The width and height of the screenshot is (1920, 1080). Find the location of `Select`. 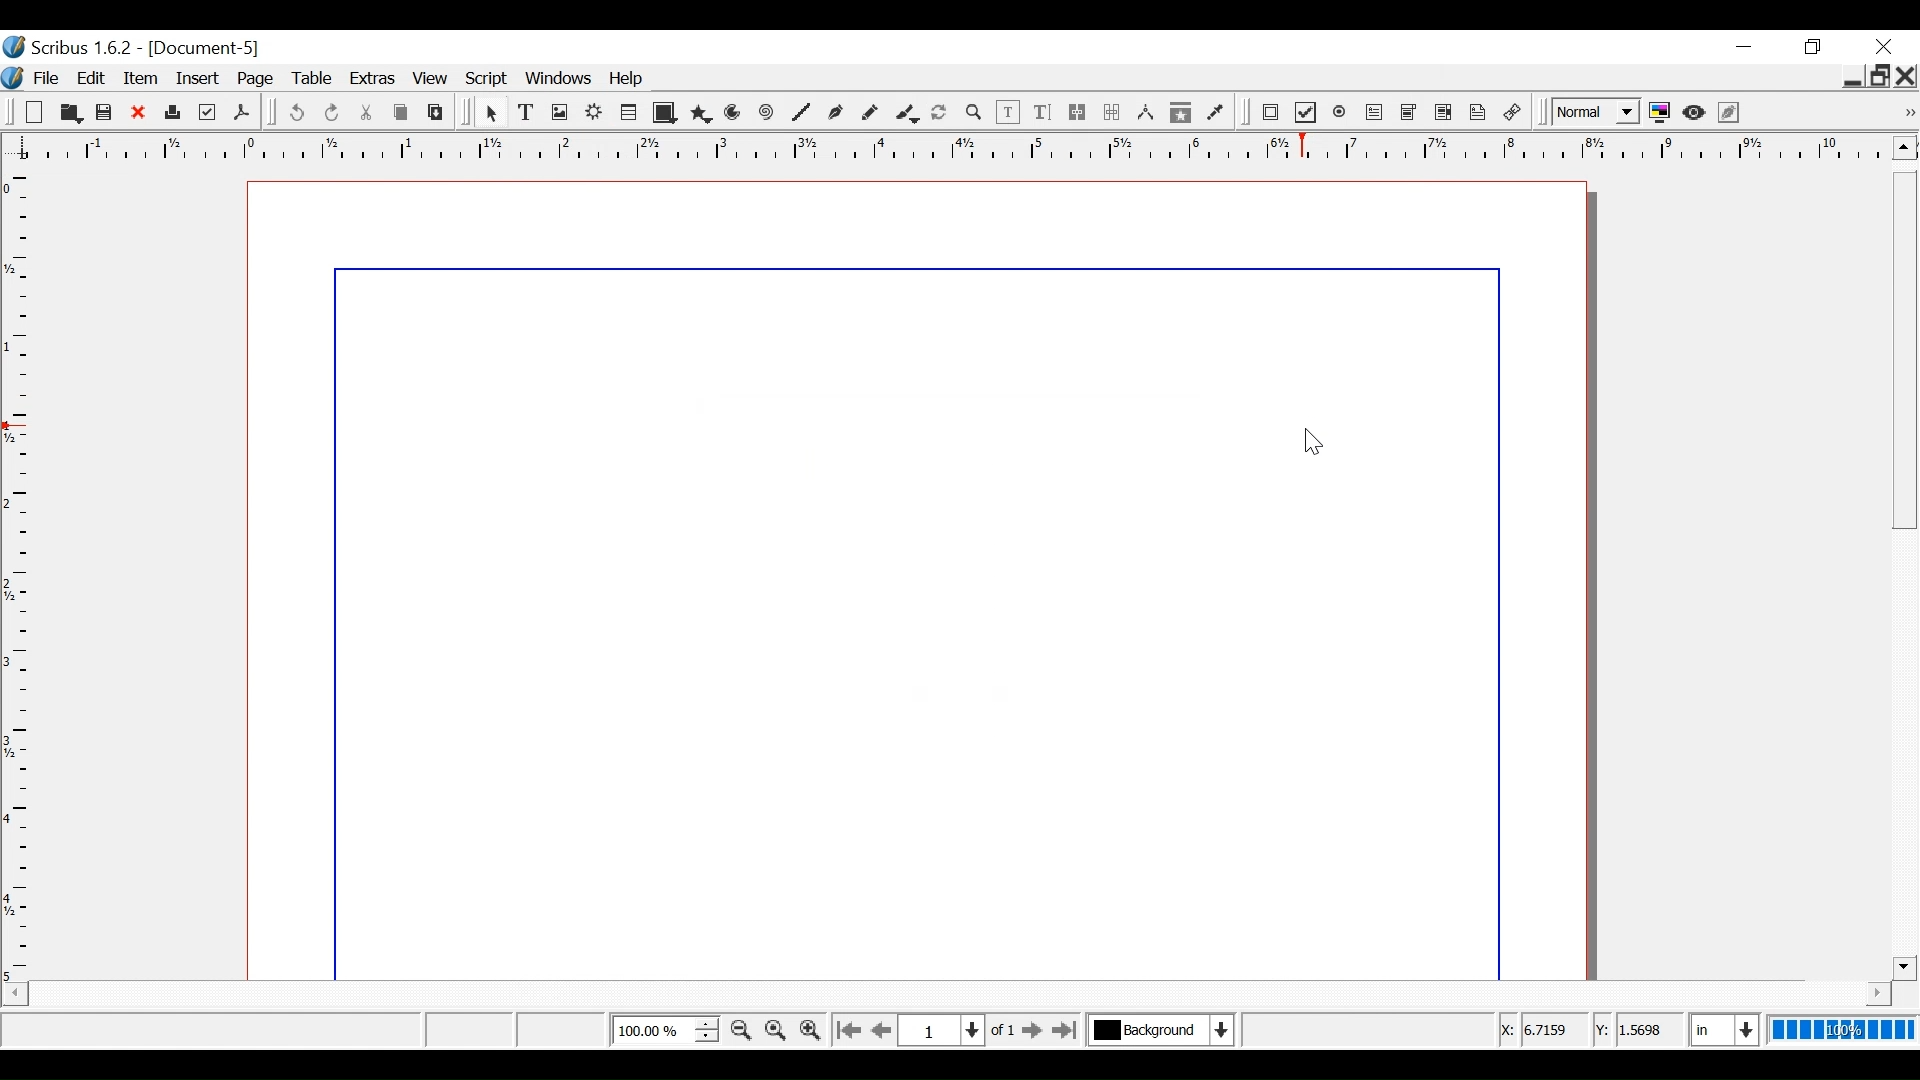

Select is located at coordinates (493, 114).